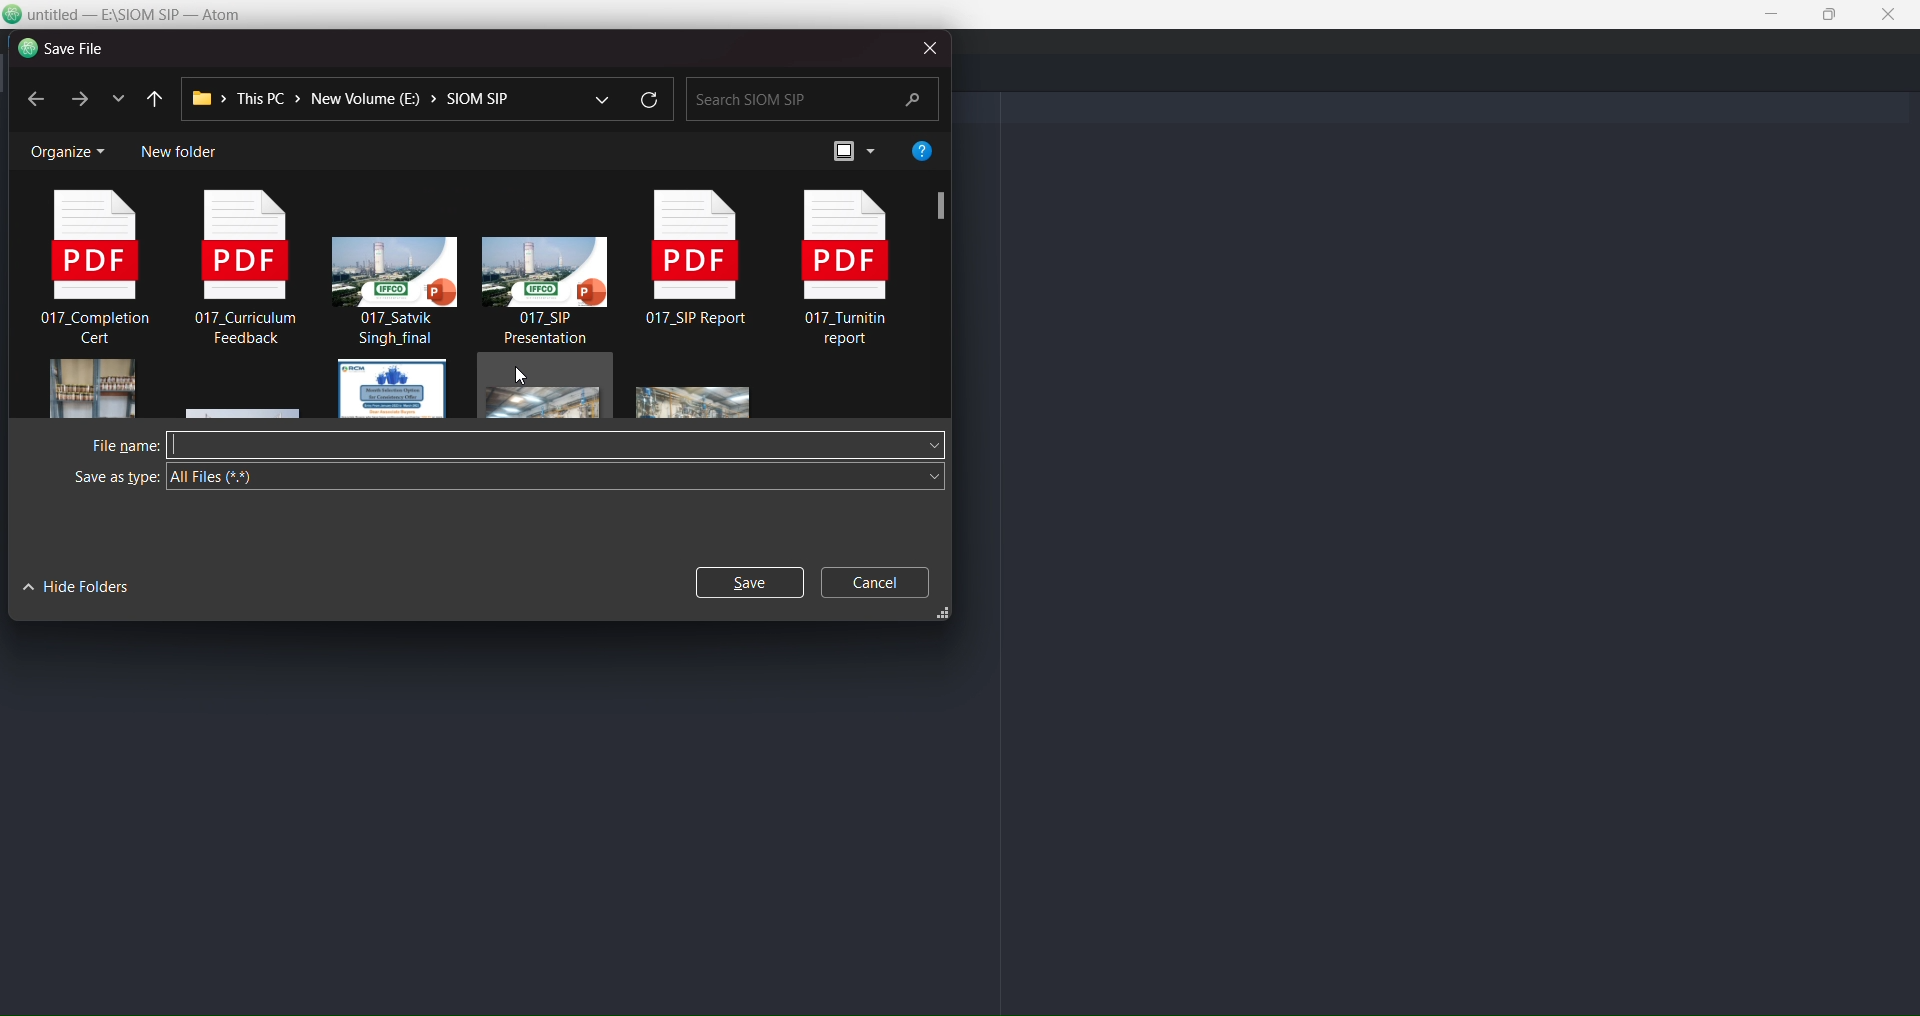 The height and width of the screenshot is (1016, 1920). Describe the element at coordinates (59, 50) in the screenshot. I see `save file` at that location.